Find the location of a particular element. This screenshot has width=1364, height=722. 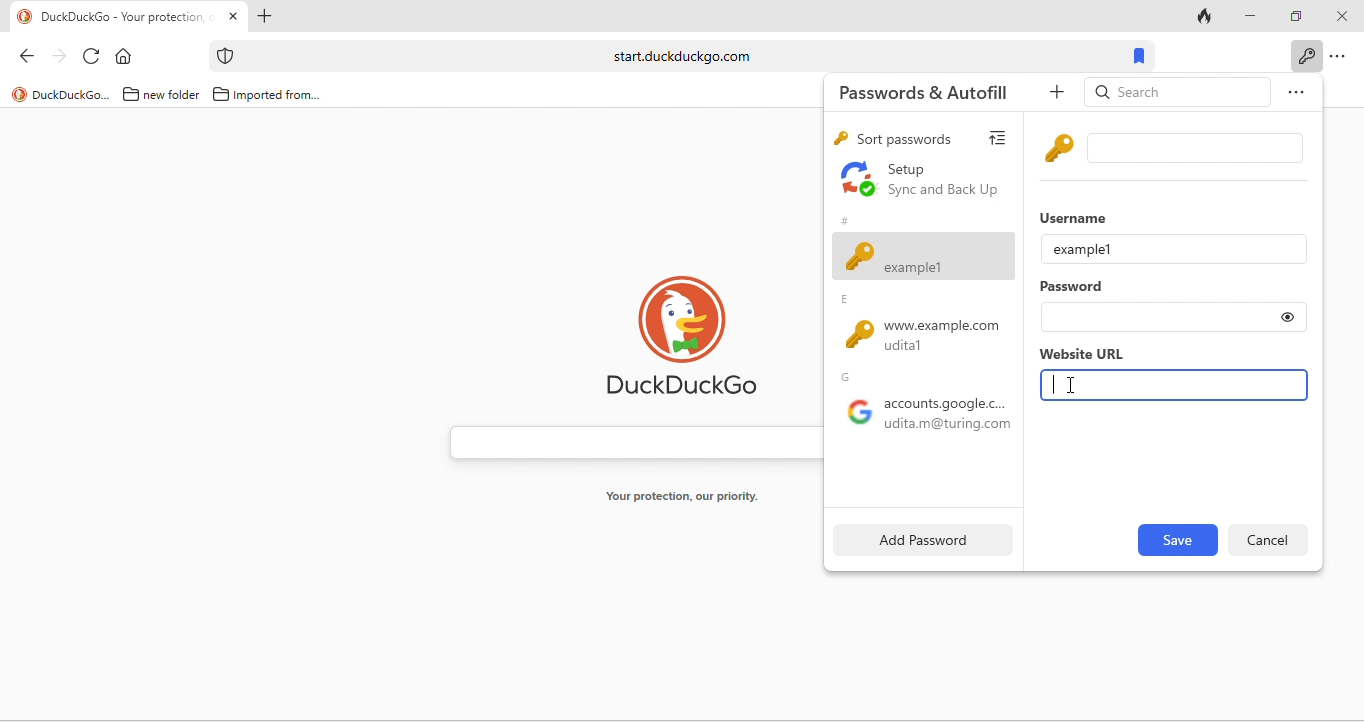

option is located at coordinates (1340, 57).